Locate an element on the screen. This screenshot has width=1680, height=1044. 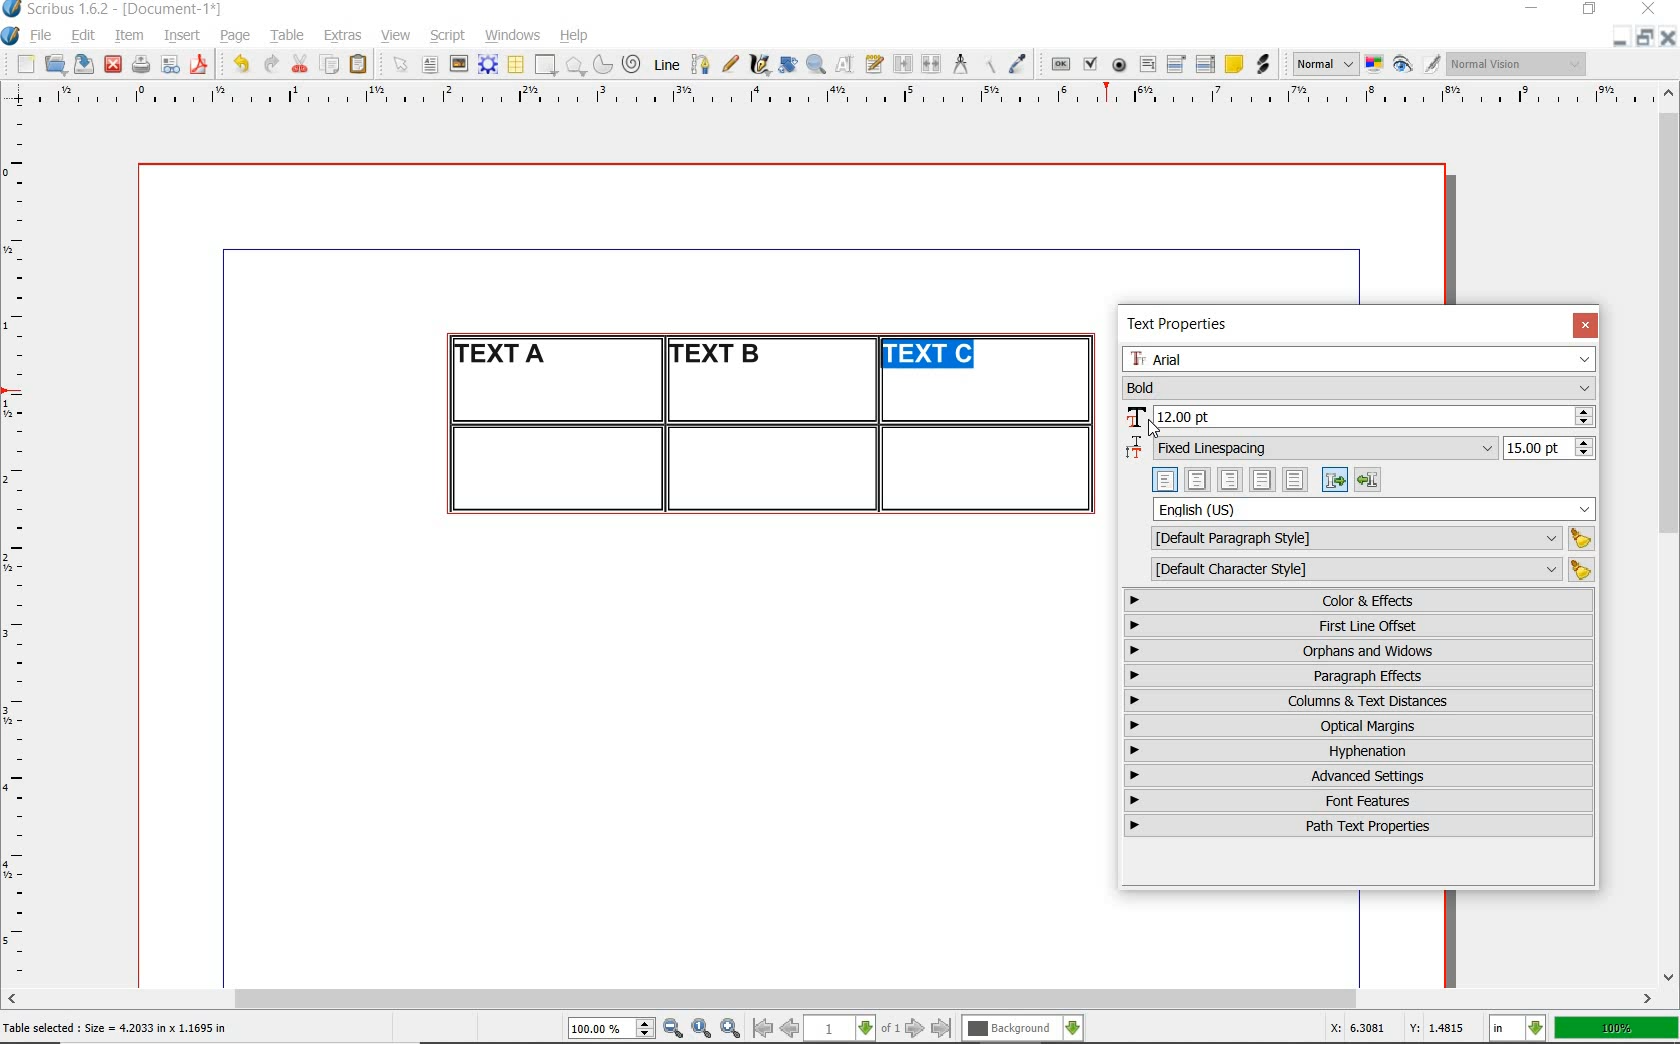
edit is located at coordinates (84, 35).